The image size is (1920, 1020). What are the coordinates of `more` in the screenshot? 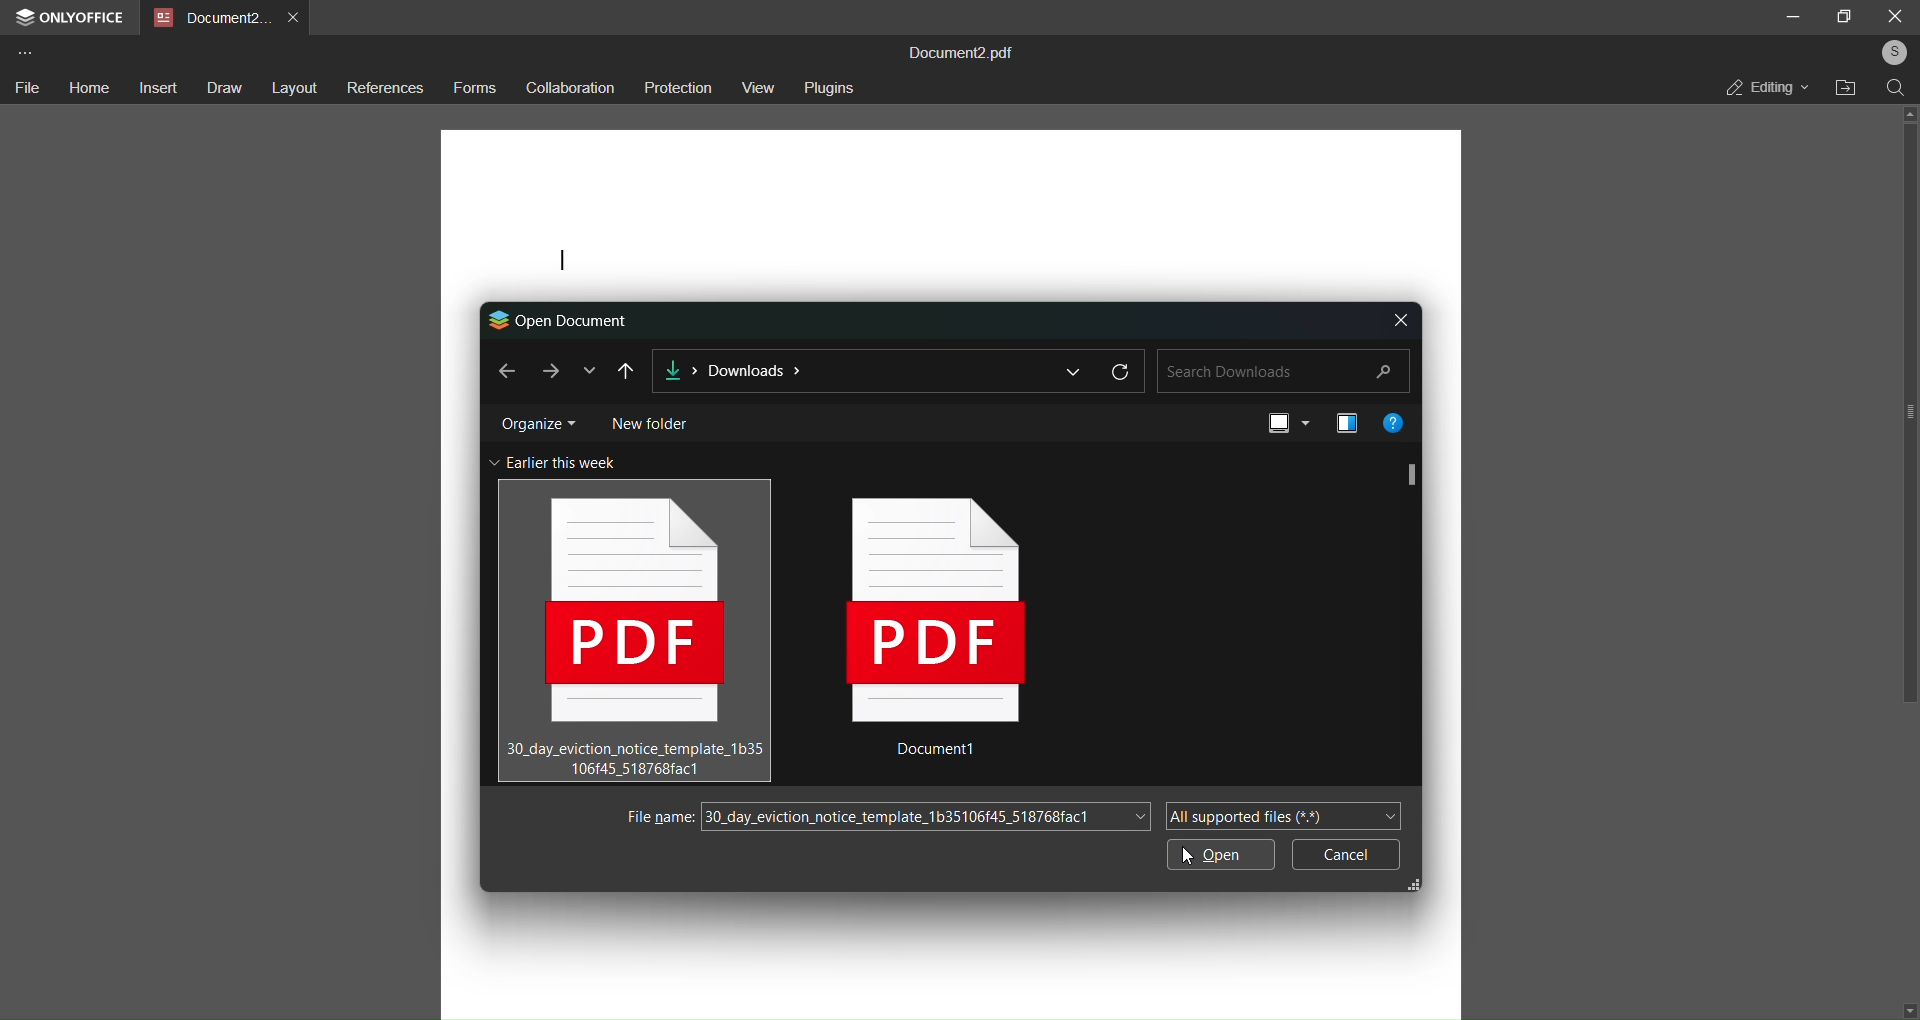 It's located at (24, 52).